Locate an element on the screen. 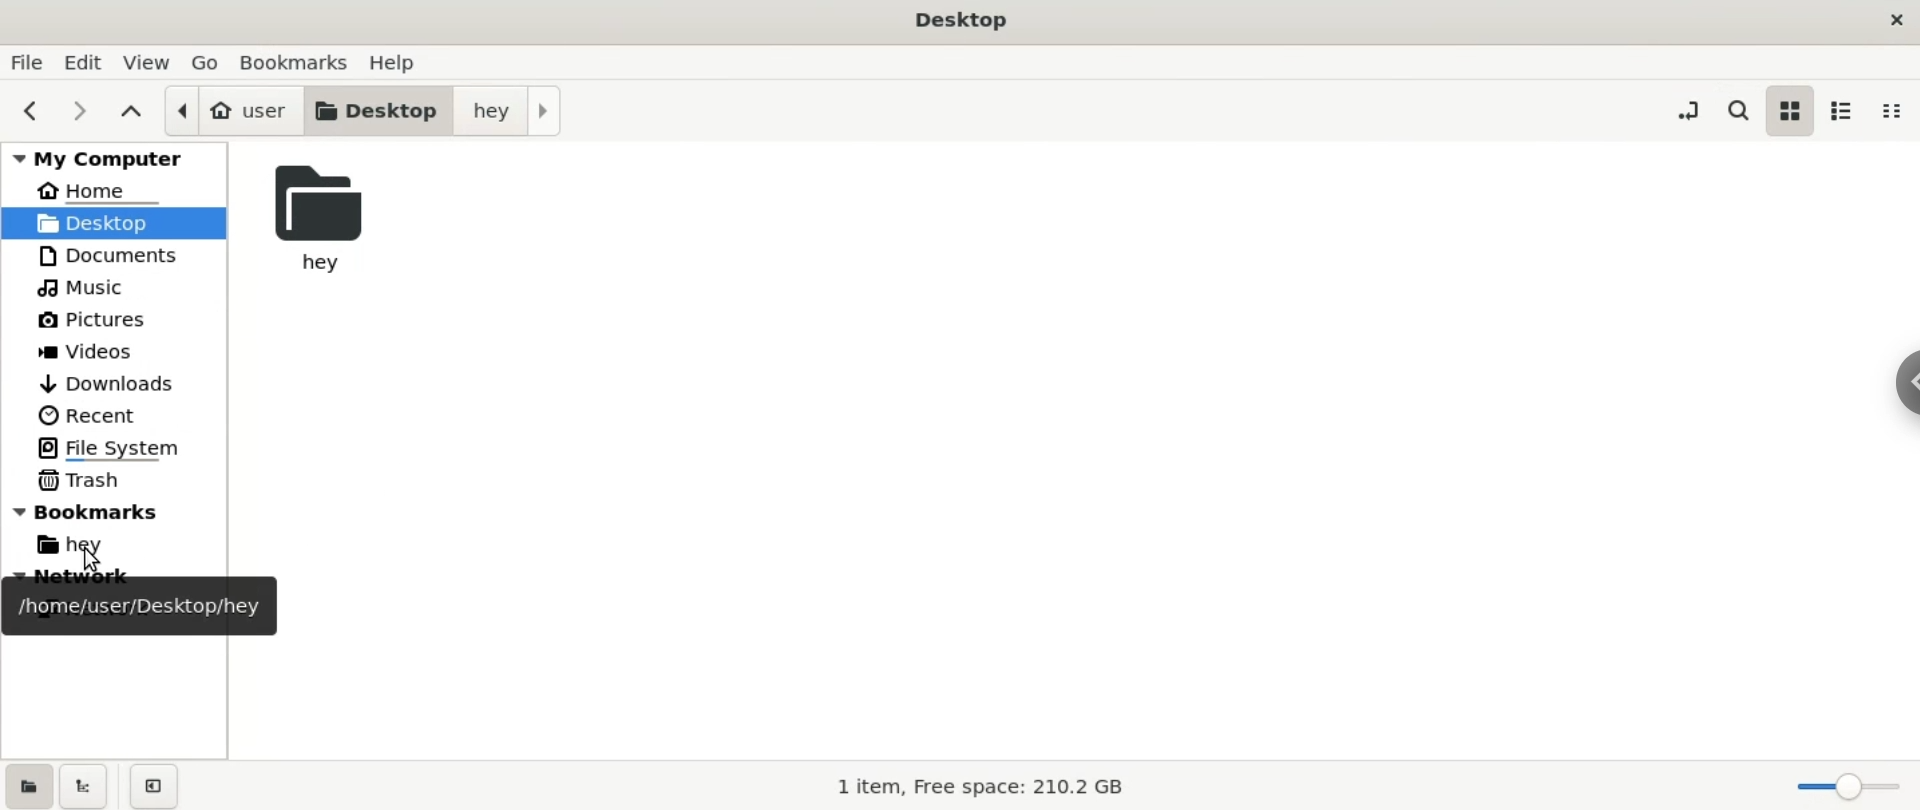 The height and width of the screenshot is (810, 1920). list view is located at coordinates (1849, 112).